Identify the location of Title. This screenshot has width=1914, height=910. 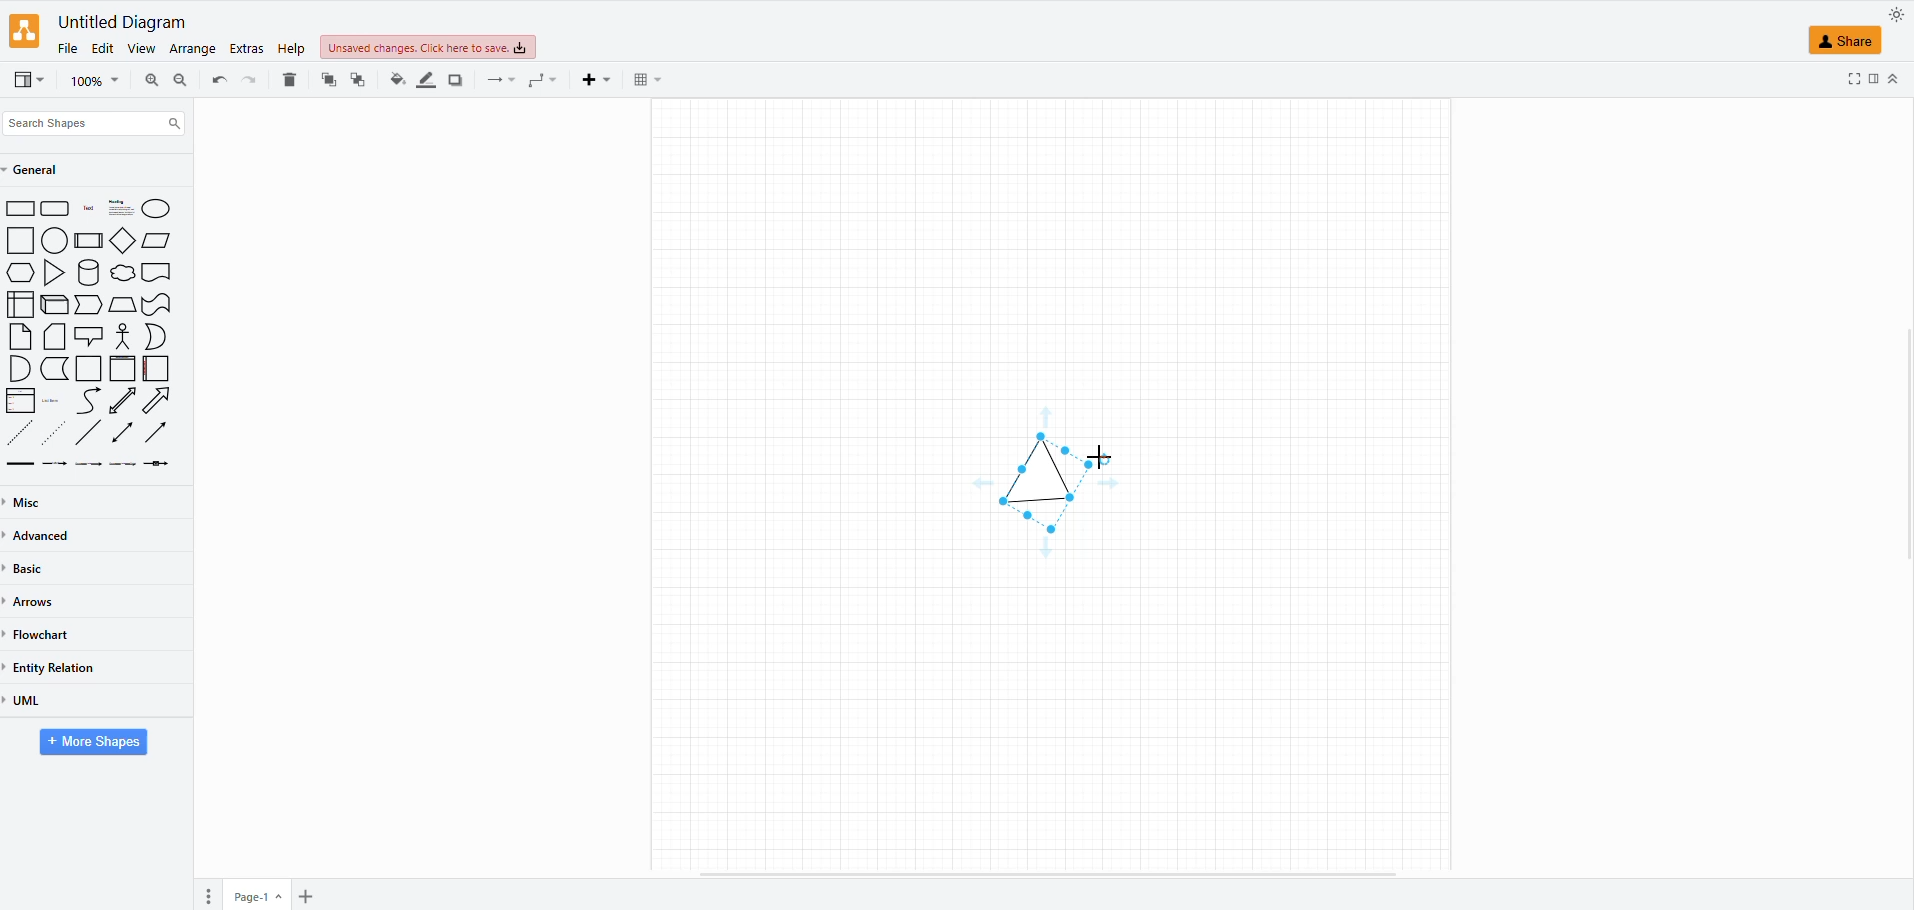
(90, 209).